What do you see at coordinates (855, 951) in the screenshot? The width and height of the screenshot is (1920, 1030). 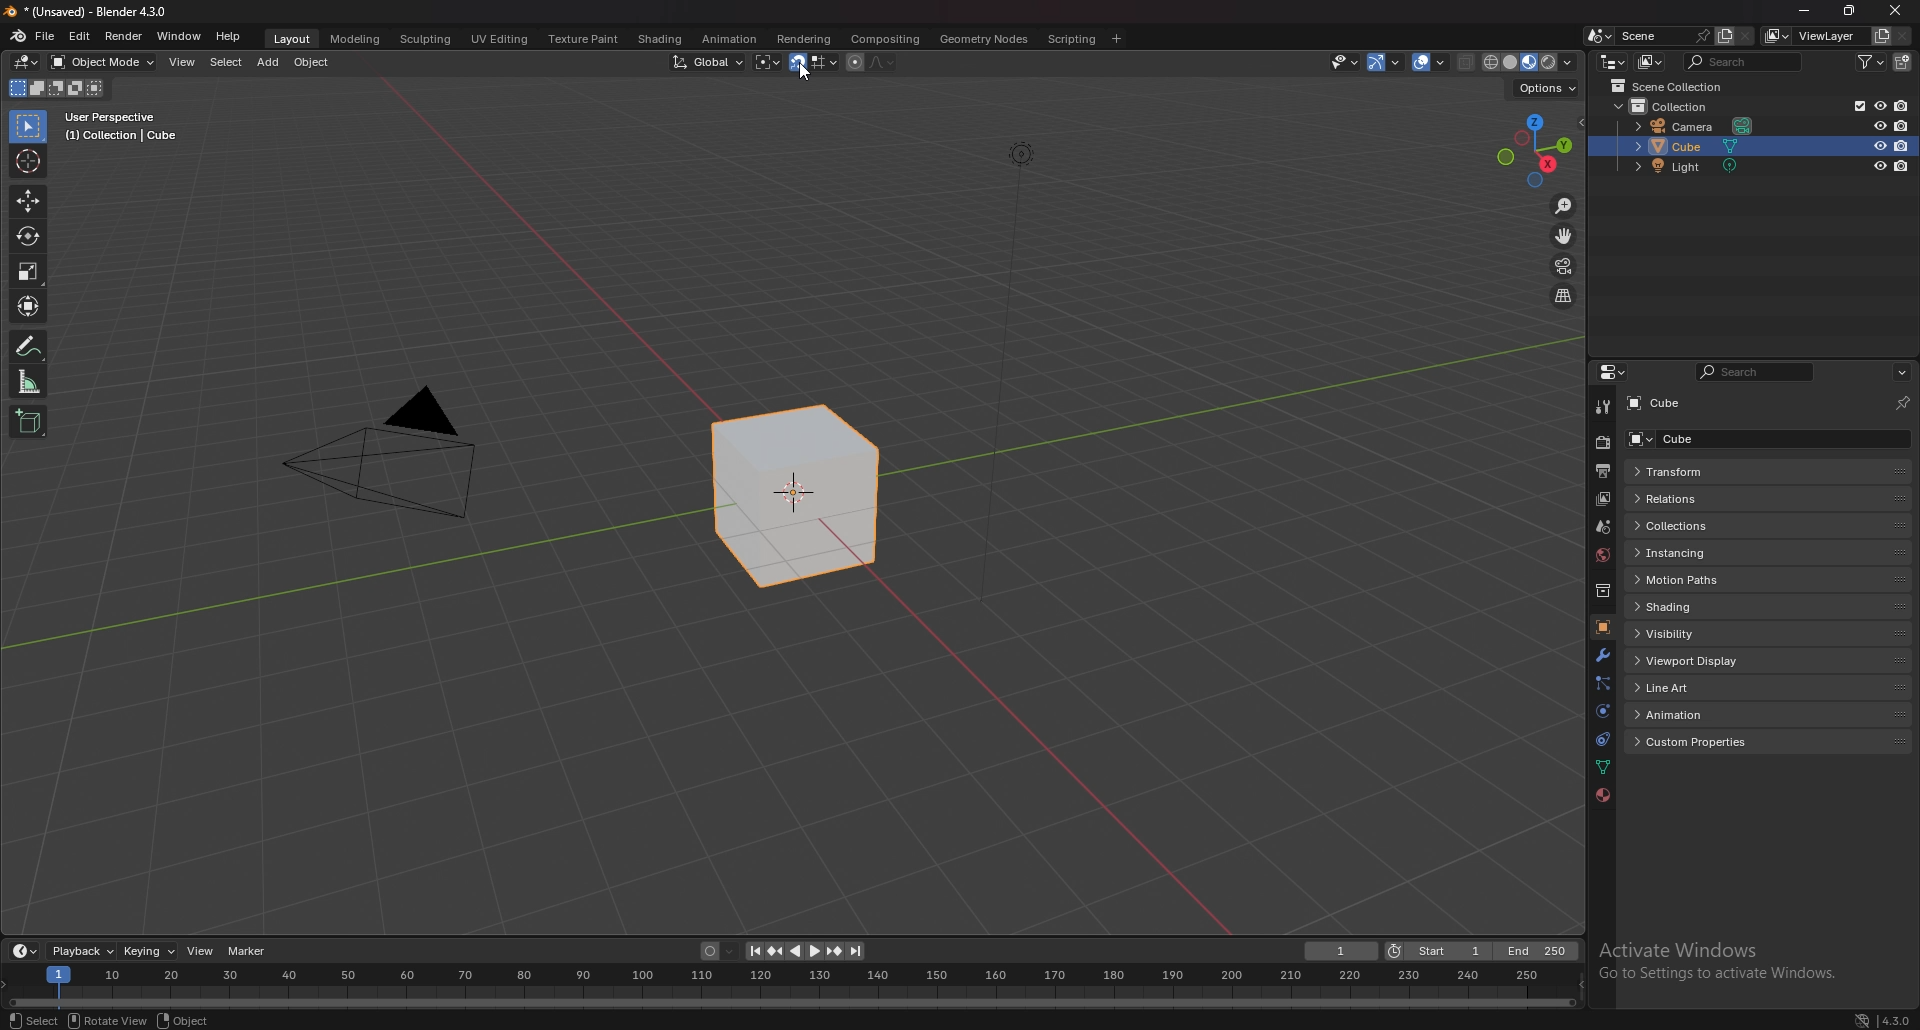 I see `jump to last frame` at bounding box center [855, 951].